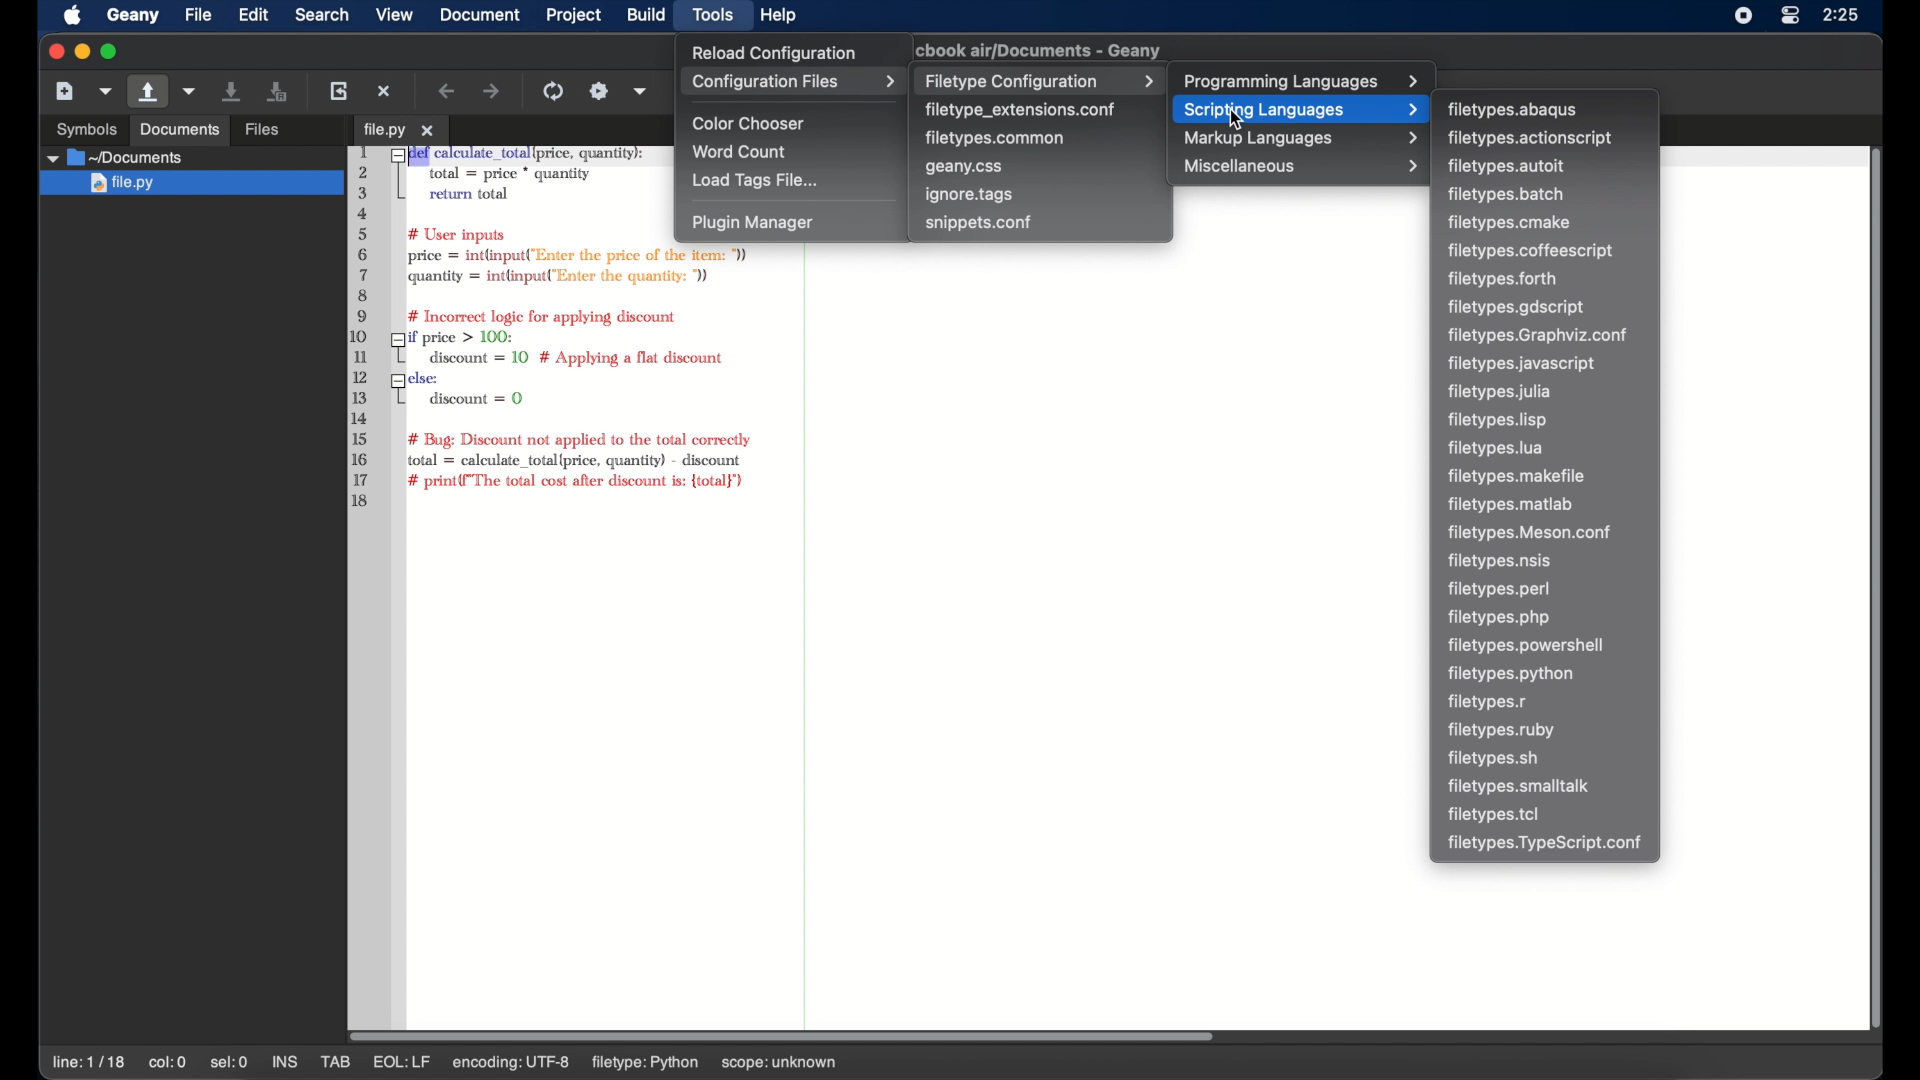 This screenshot has height=1080, width=1920. I want to click on geany.cs, so click(965, 168).